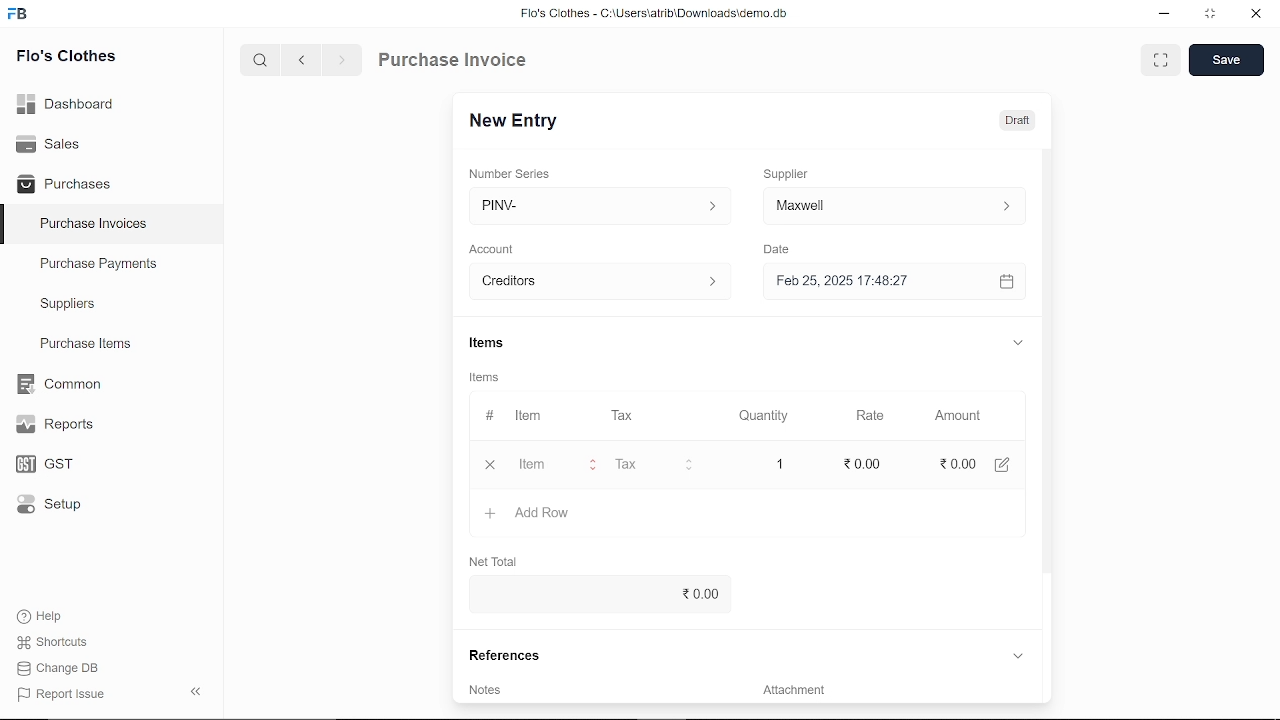  Describe the element at coordinates (58, 670) in the screenshot. I see `Change DB` at that location.